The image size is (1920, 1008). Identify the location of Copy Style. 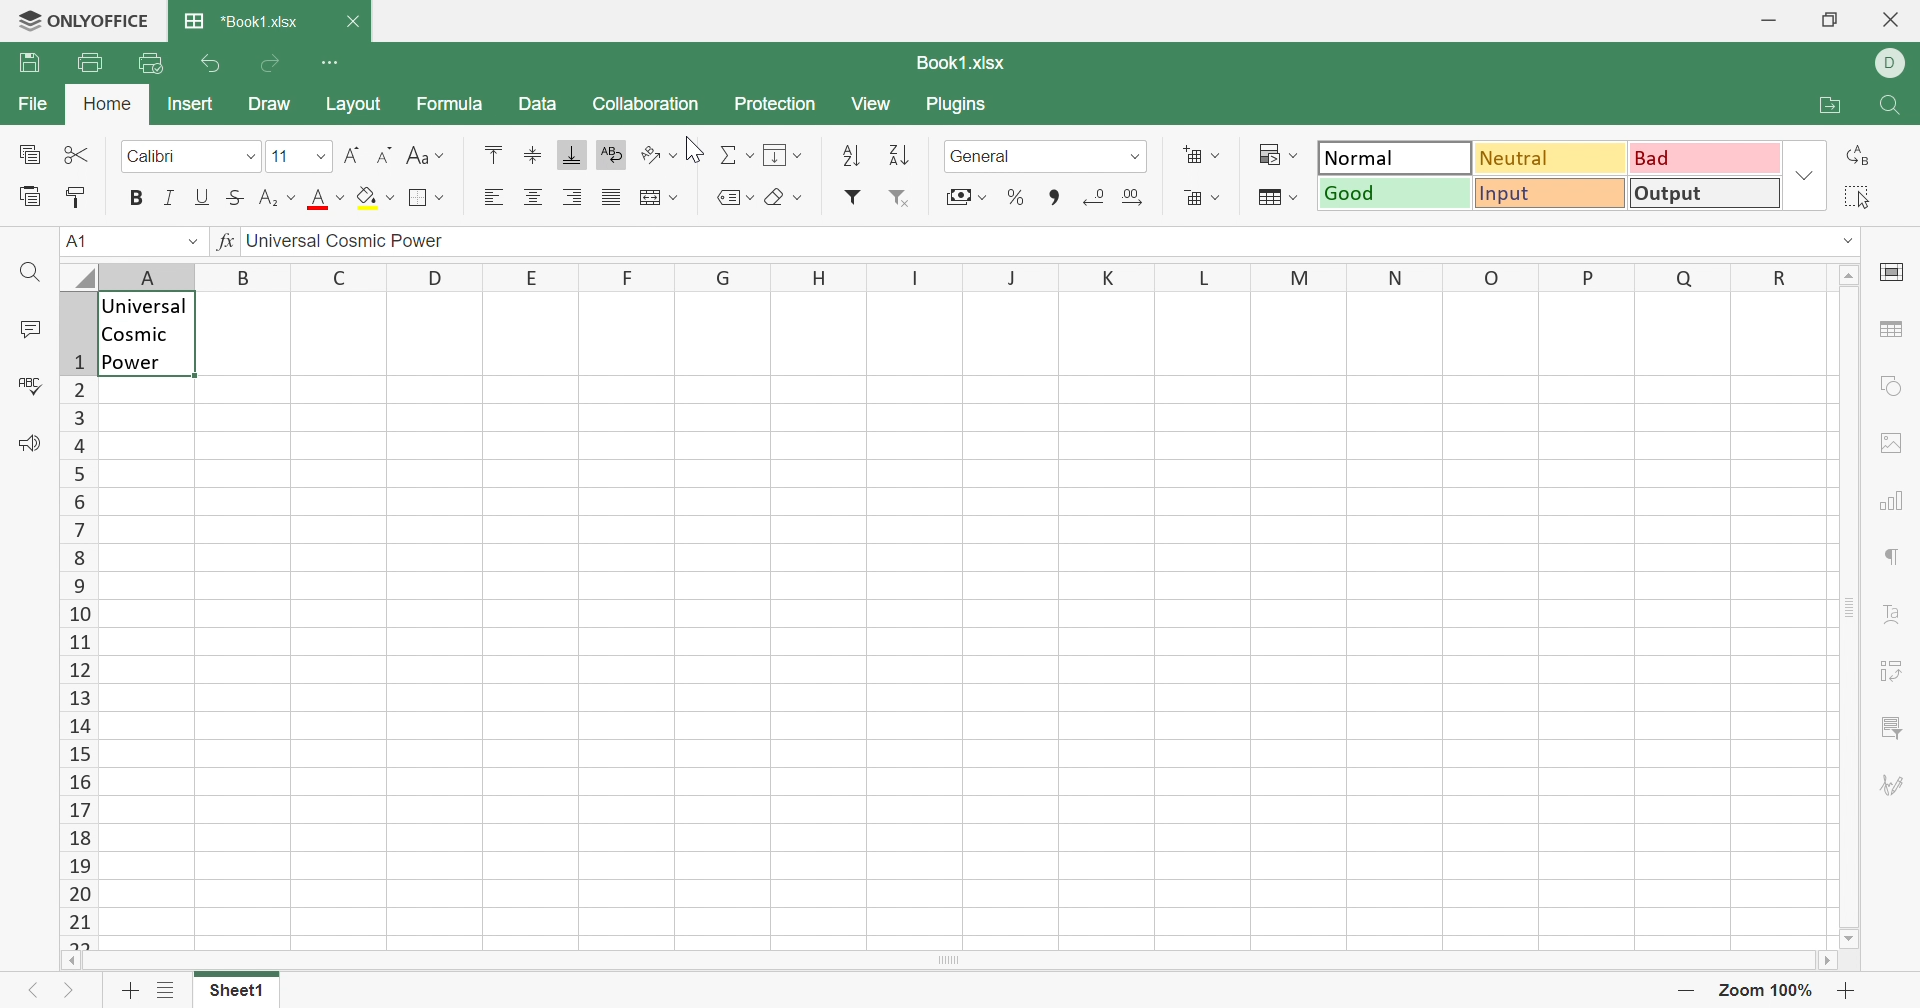
(31, 197).